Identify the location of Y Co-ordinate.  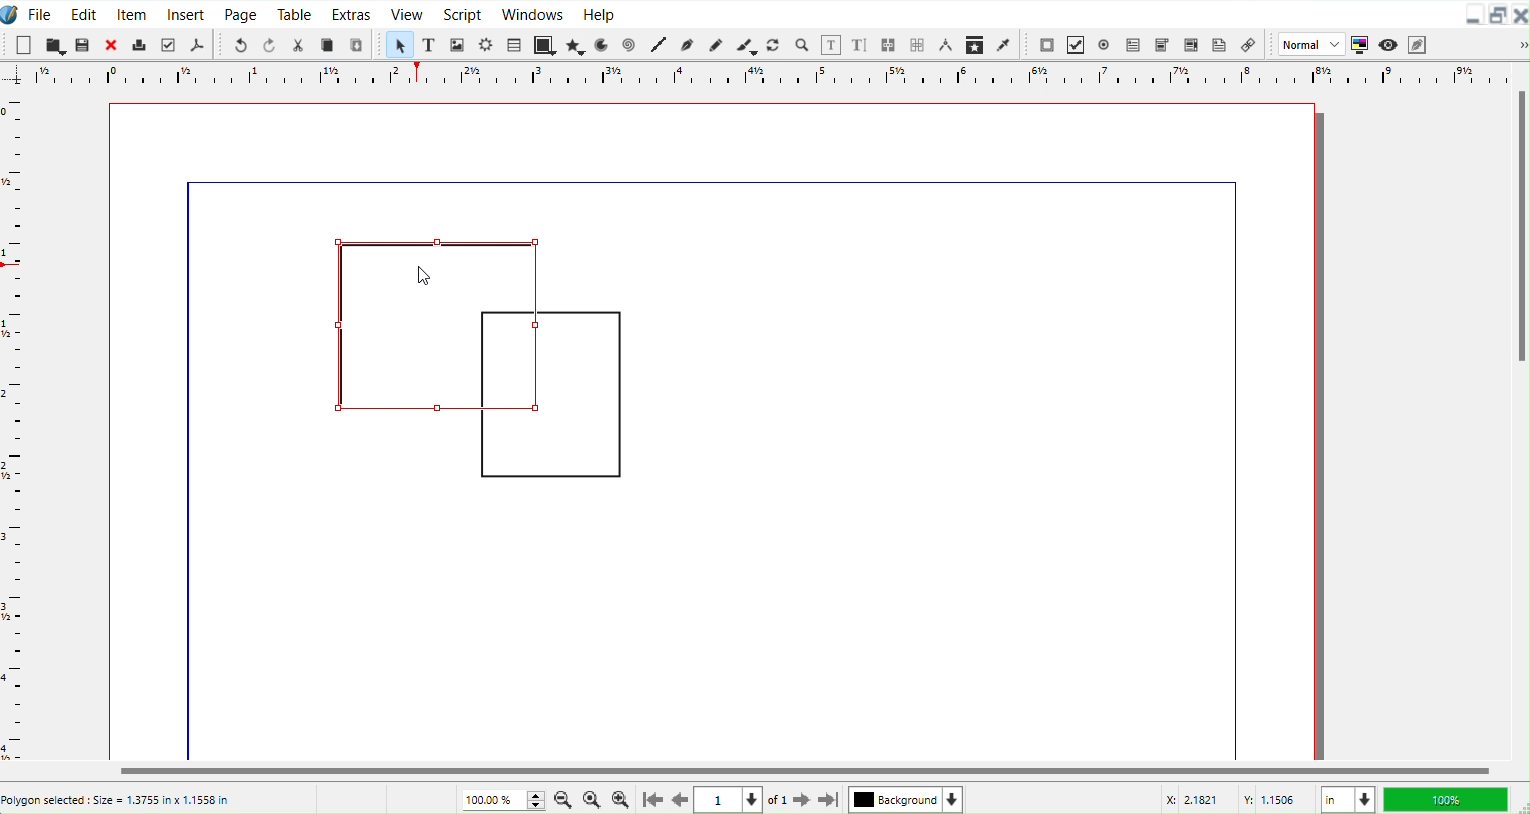
(1275, 801).